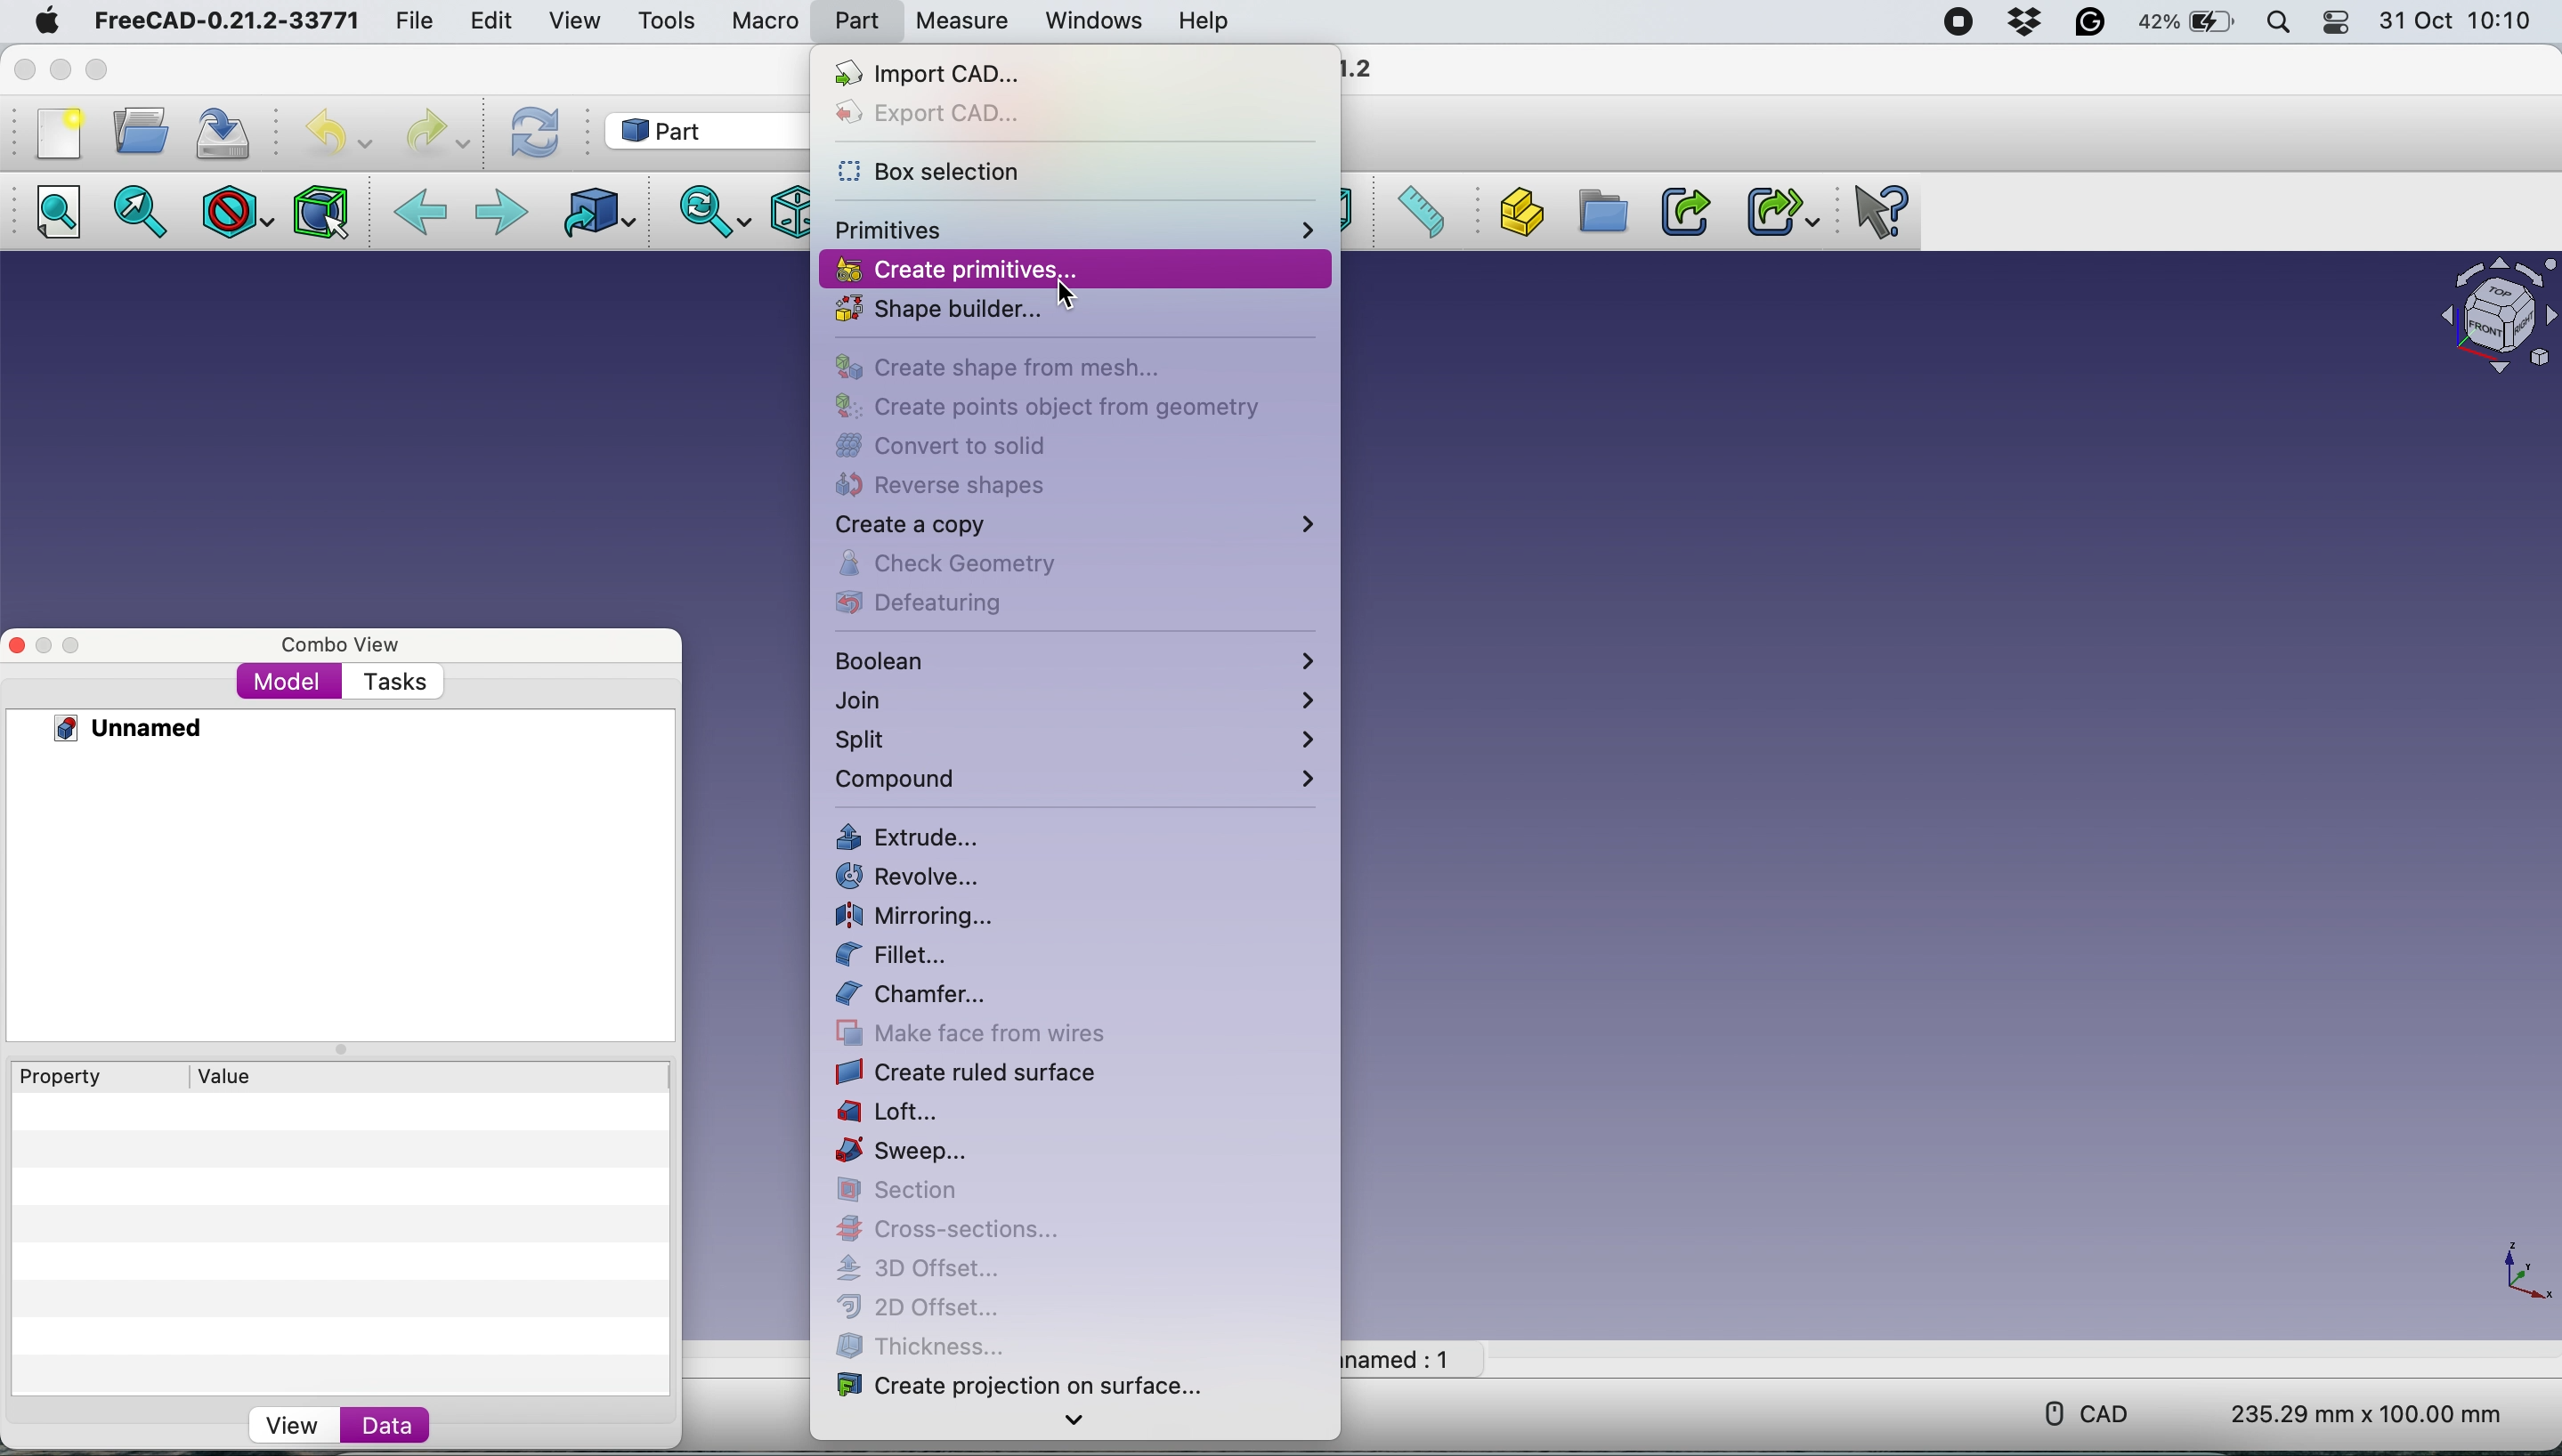  What do you see at coordinates (226, 20) in the screenshot?
I see `FreeCAD-0.21.2-33771` at bounding box center [226, 20].